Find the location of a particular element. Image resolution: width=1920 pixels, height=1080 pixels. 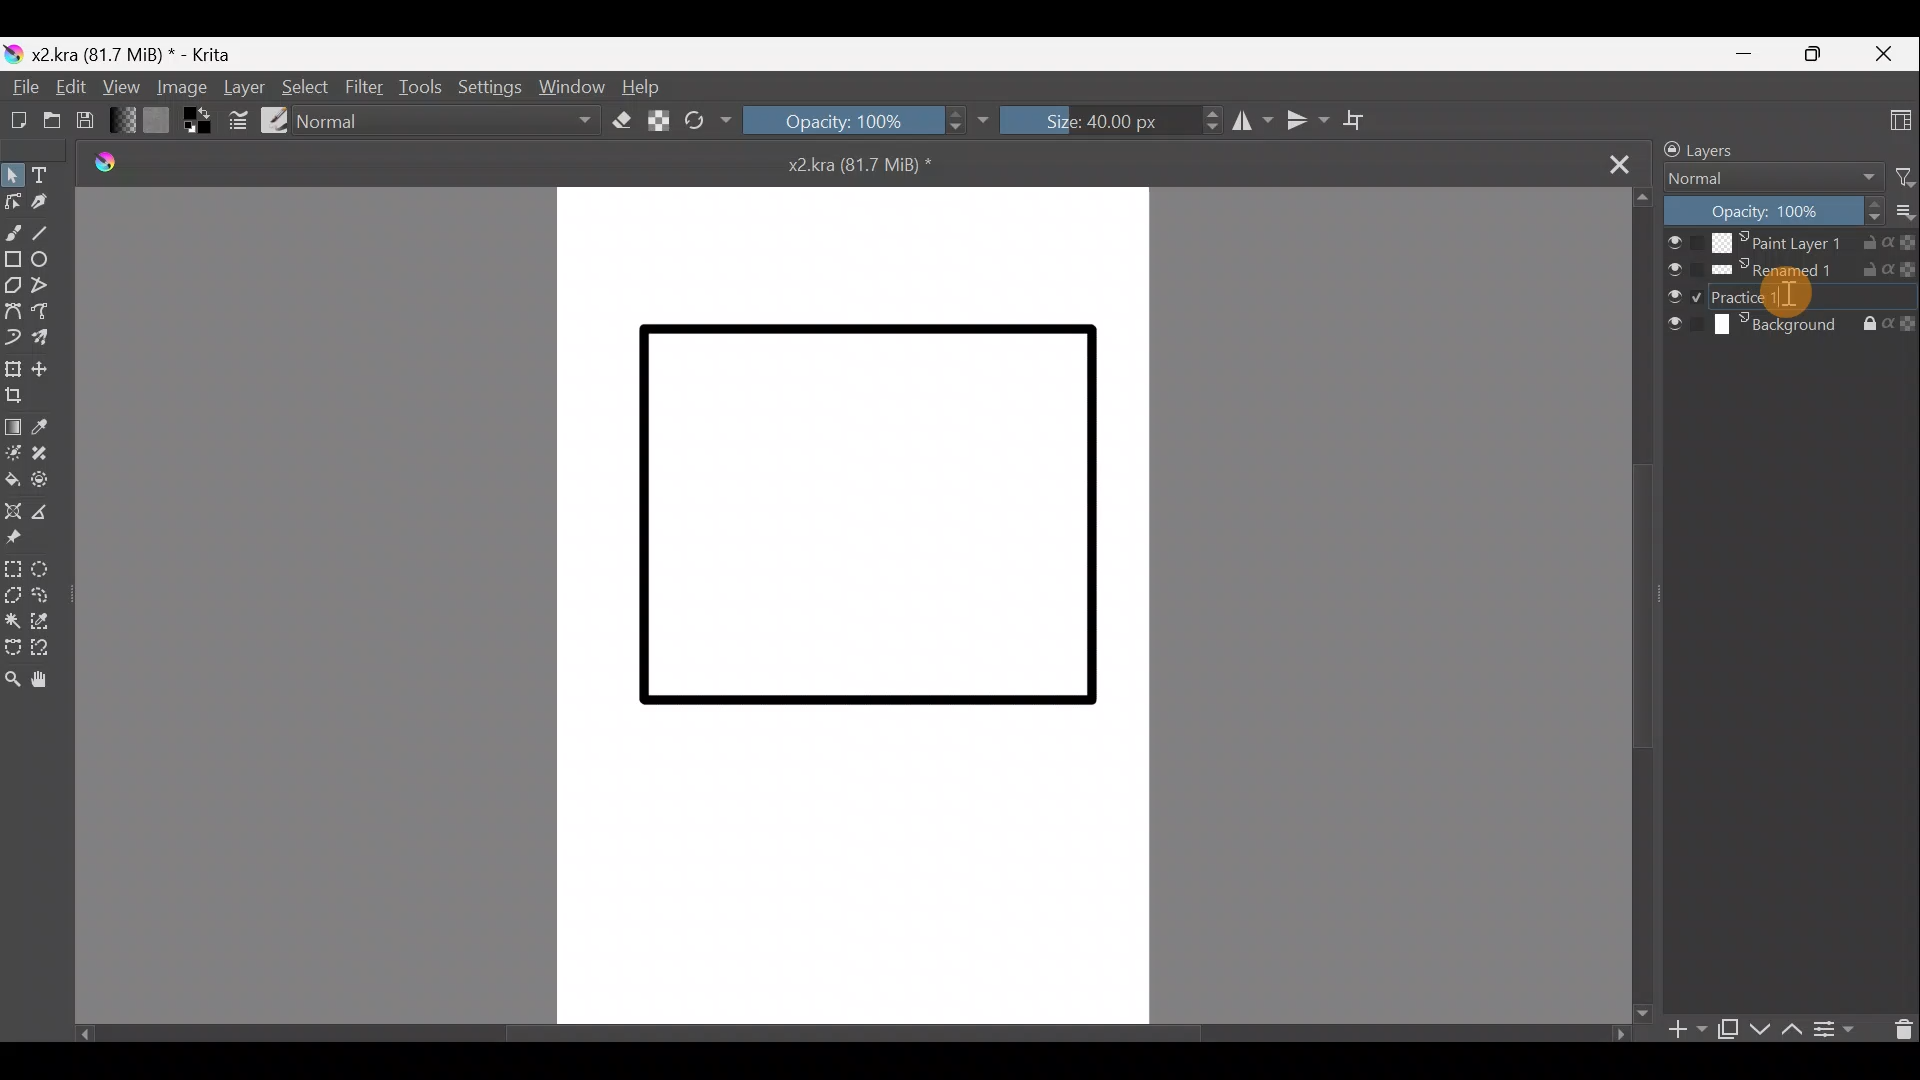

Polygon tool is located at coordinates (14, 285).